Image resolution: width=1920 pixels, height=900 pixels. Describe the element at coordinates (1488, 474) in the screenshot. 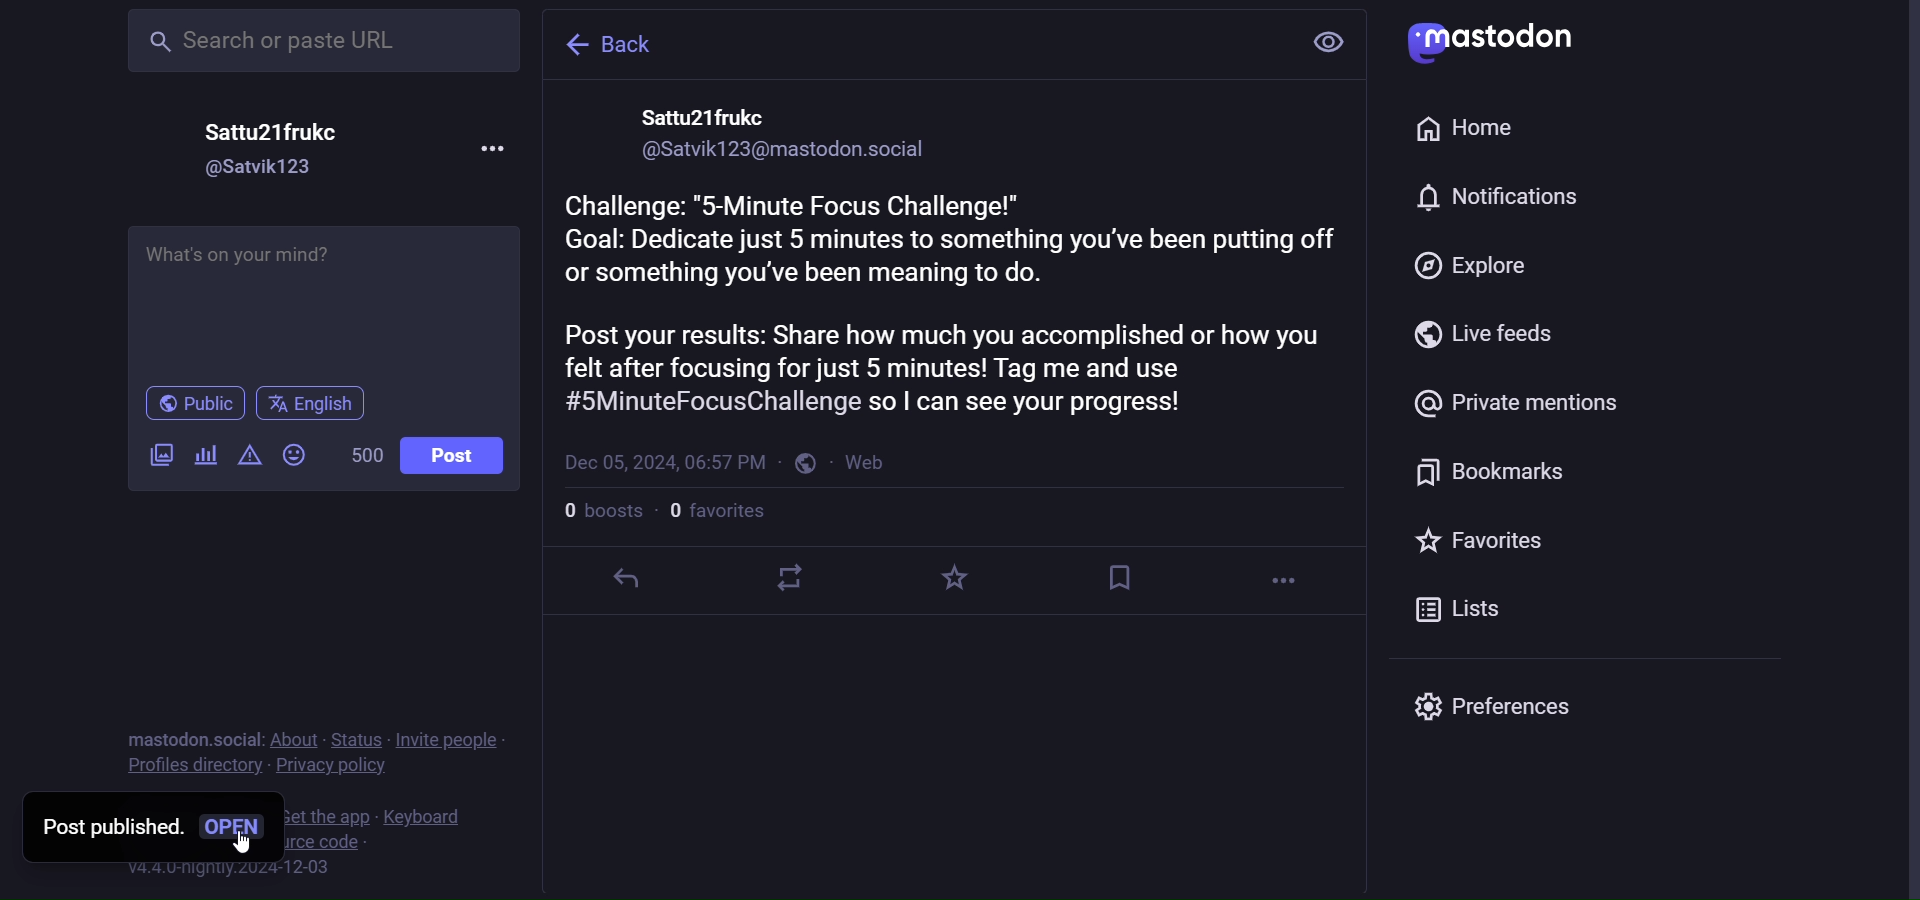

I see `bookmark` at that location.